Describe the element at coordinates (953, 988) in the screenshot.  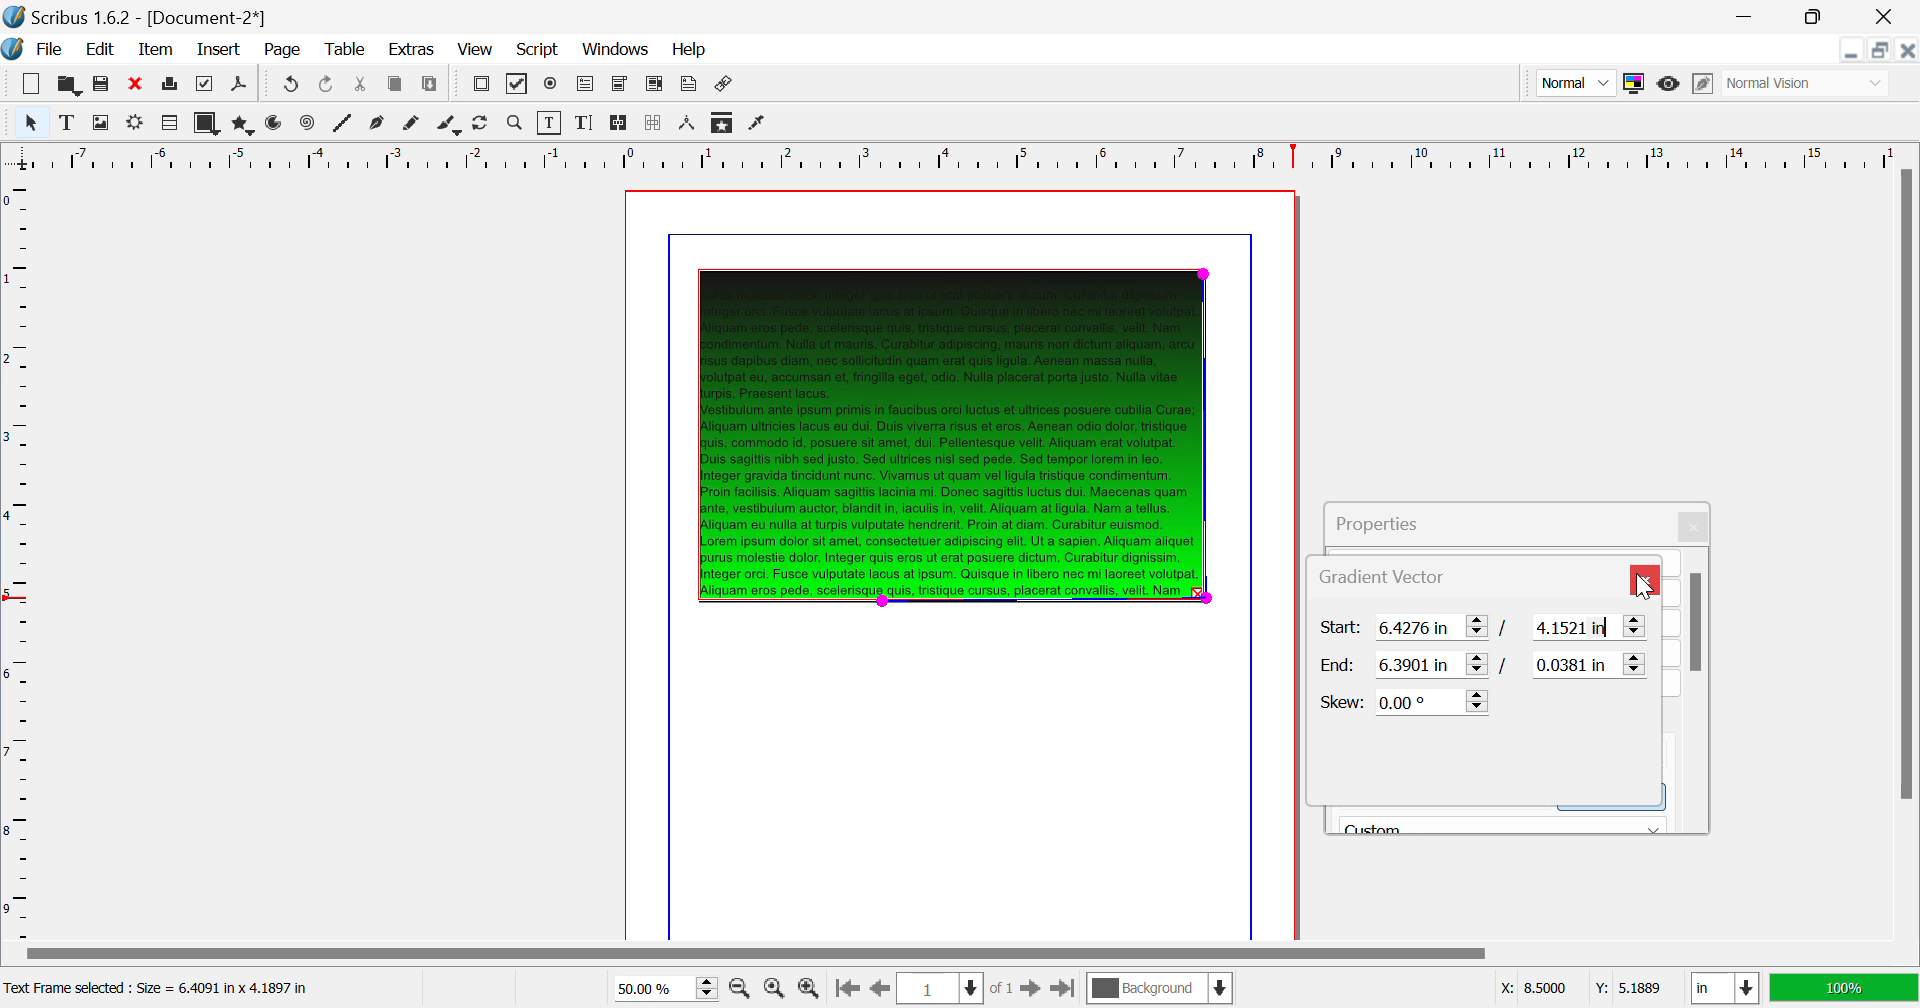
I see `Page 1 of 1` at that location.